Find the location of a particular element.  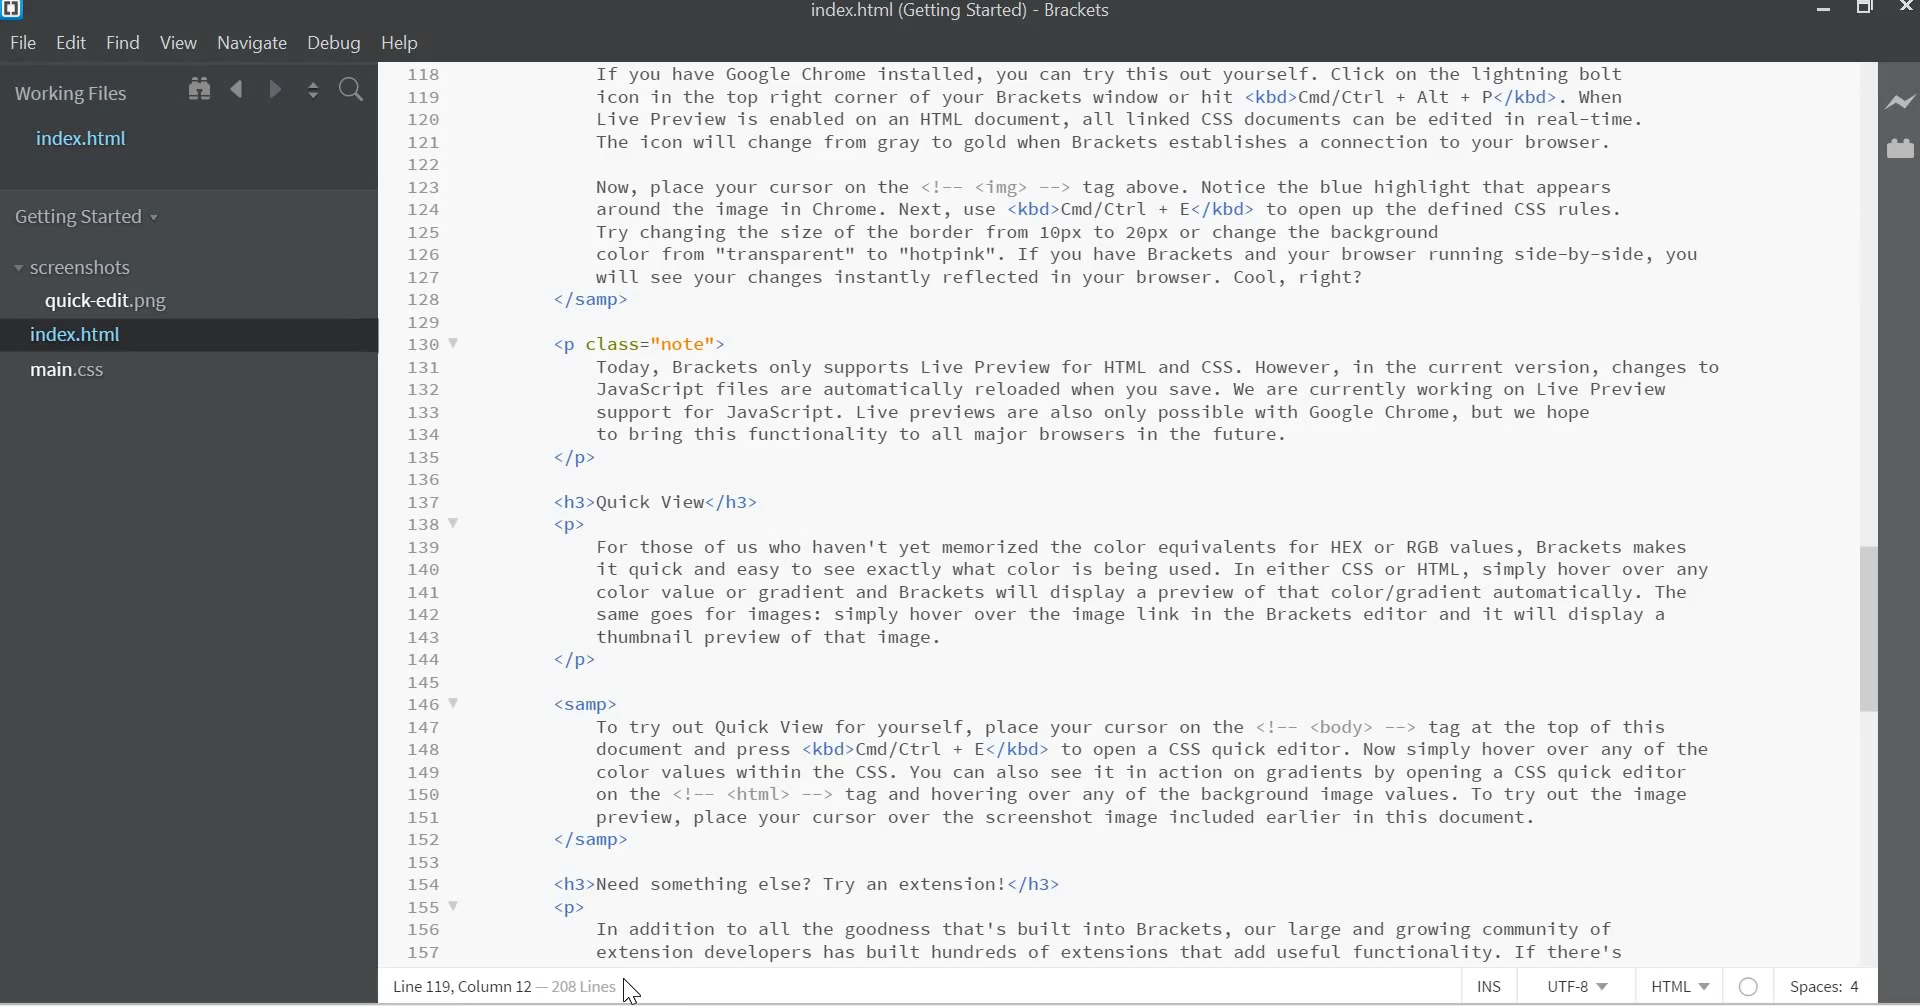

Index.html file name is located at coordinates (181, 139).